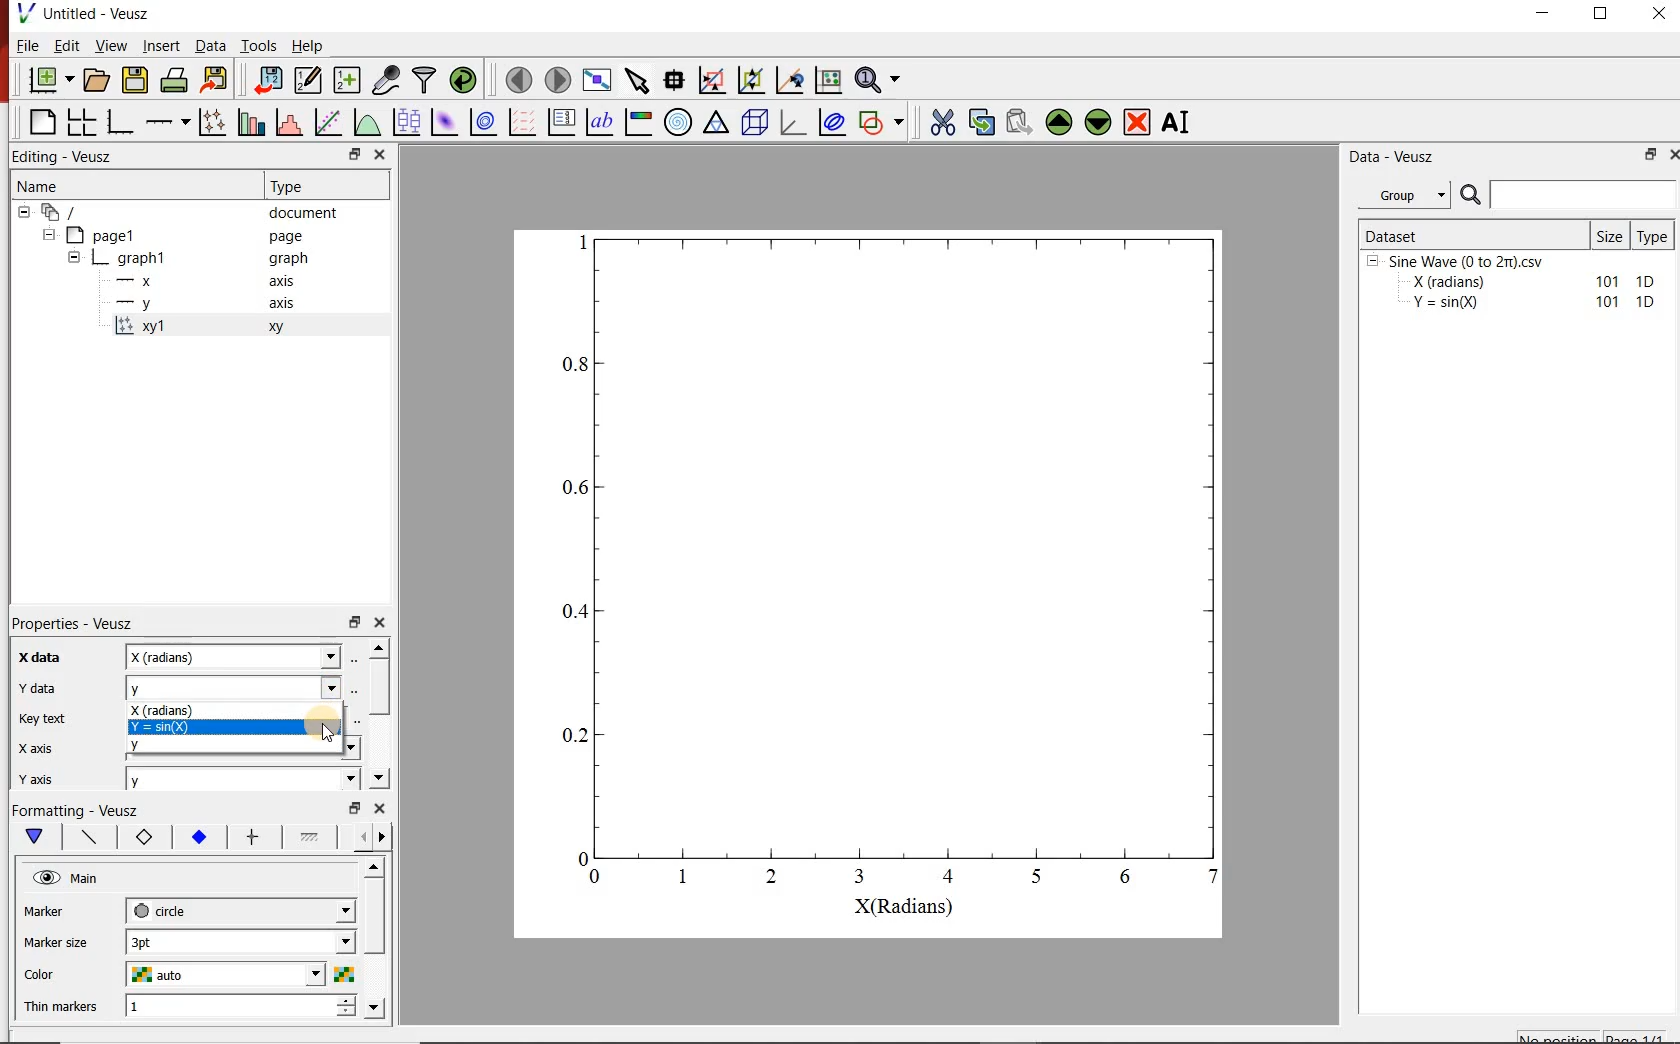 The image size is (1680, 1044). I want to click on add a shape to the plot, so click(885, 121).